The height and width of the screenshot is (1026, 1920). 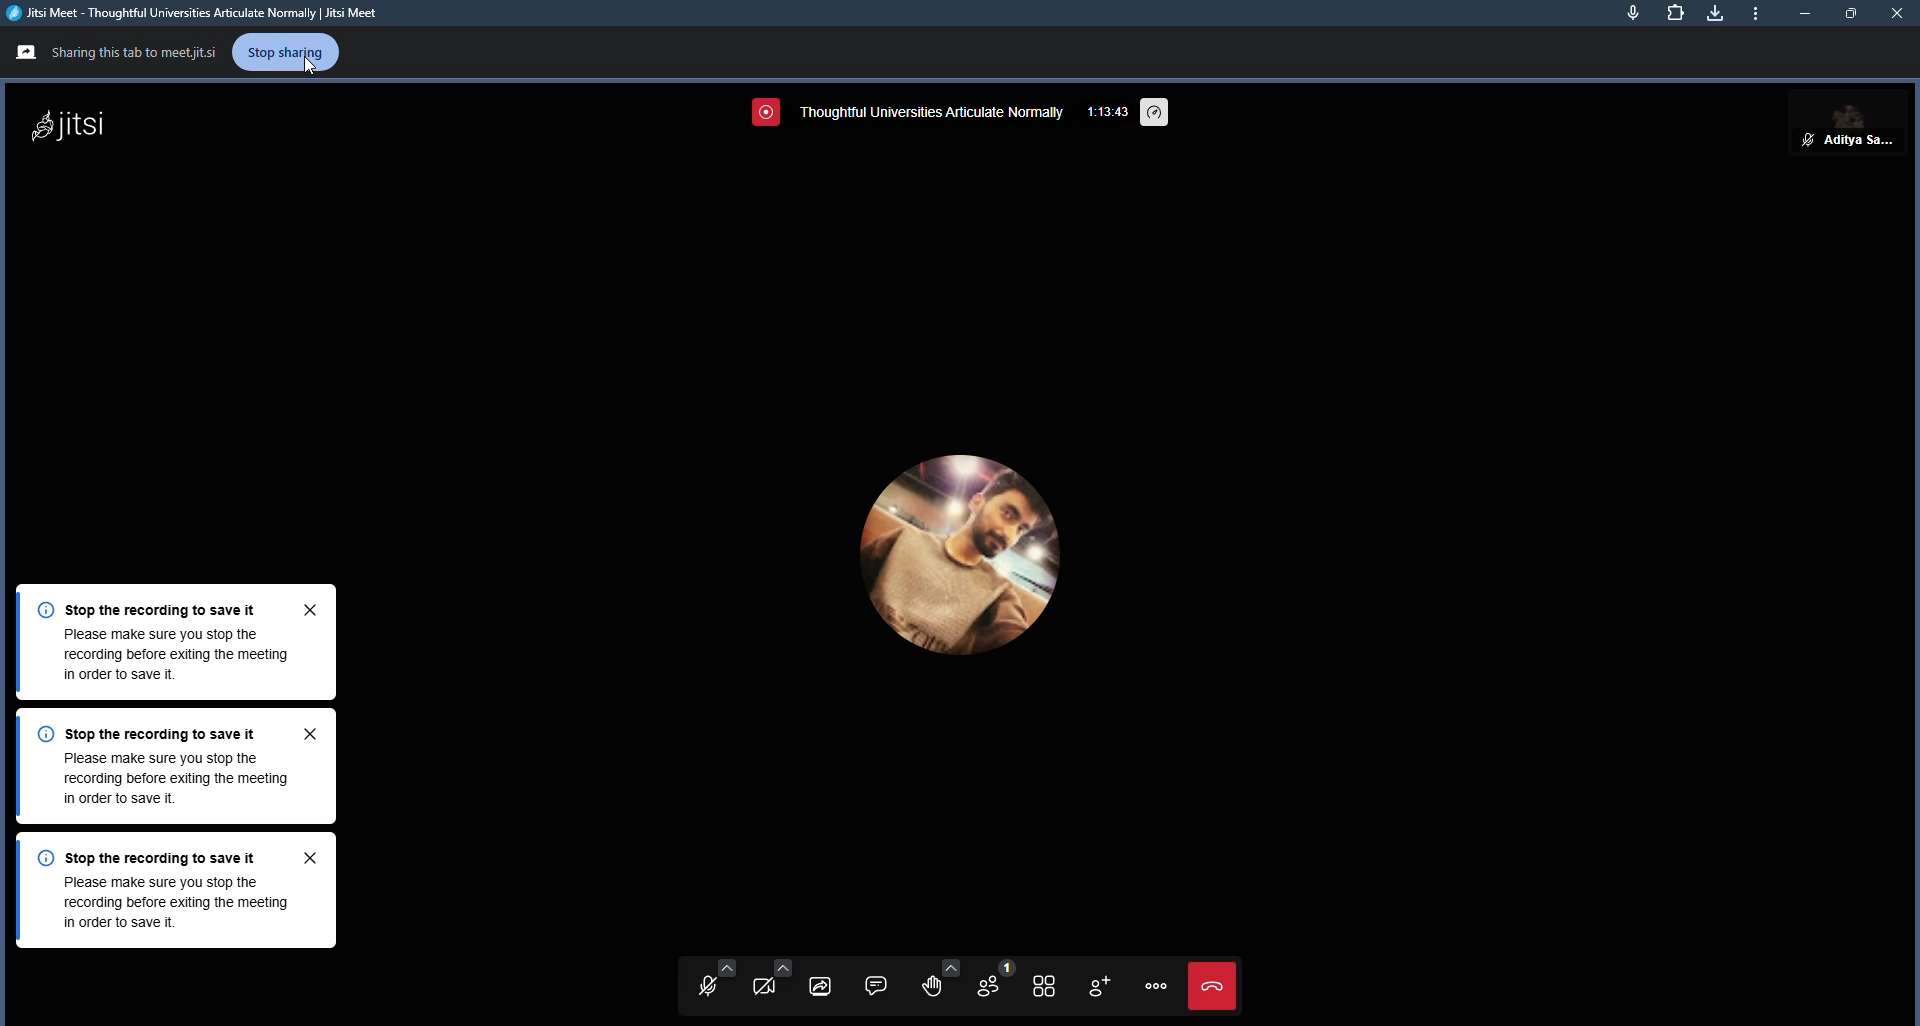 What do you see at coordinates (164, 660) in the screenshot?
I see `Please make sure you stop the
recording before exiting the meeting
in order to save it` at bounding box center [164, 660].